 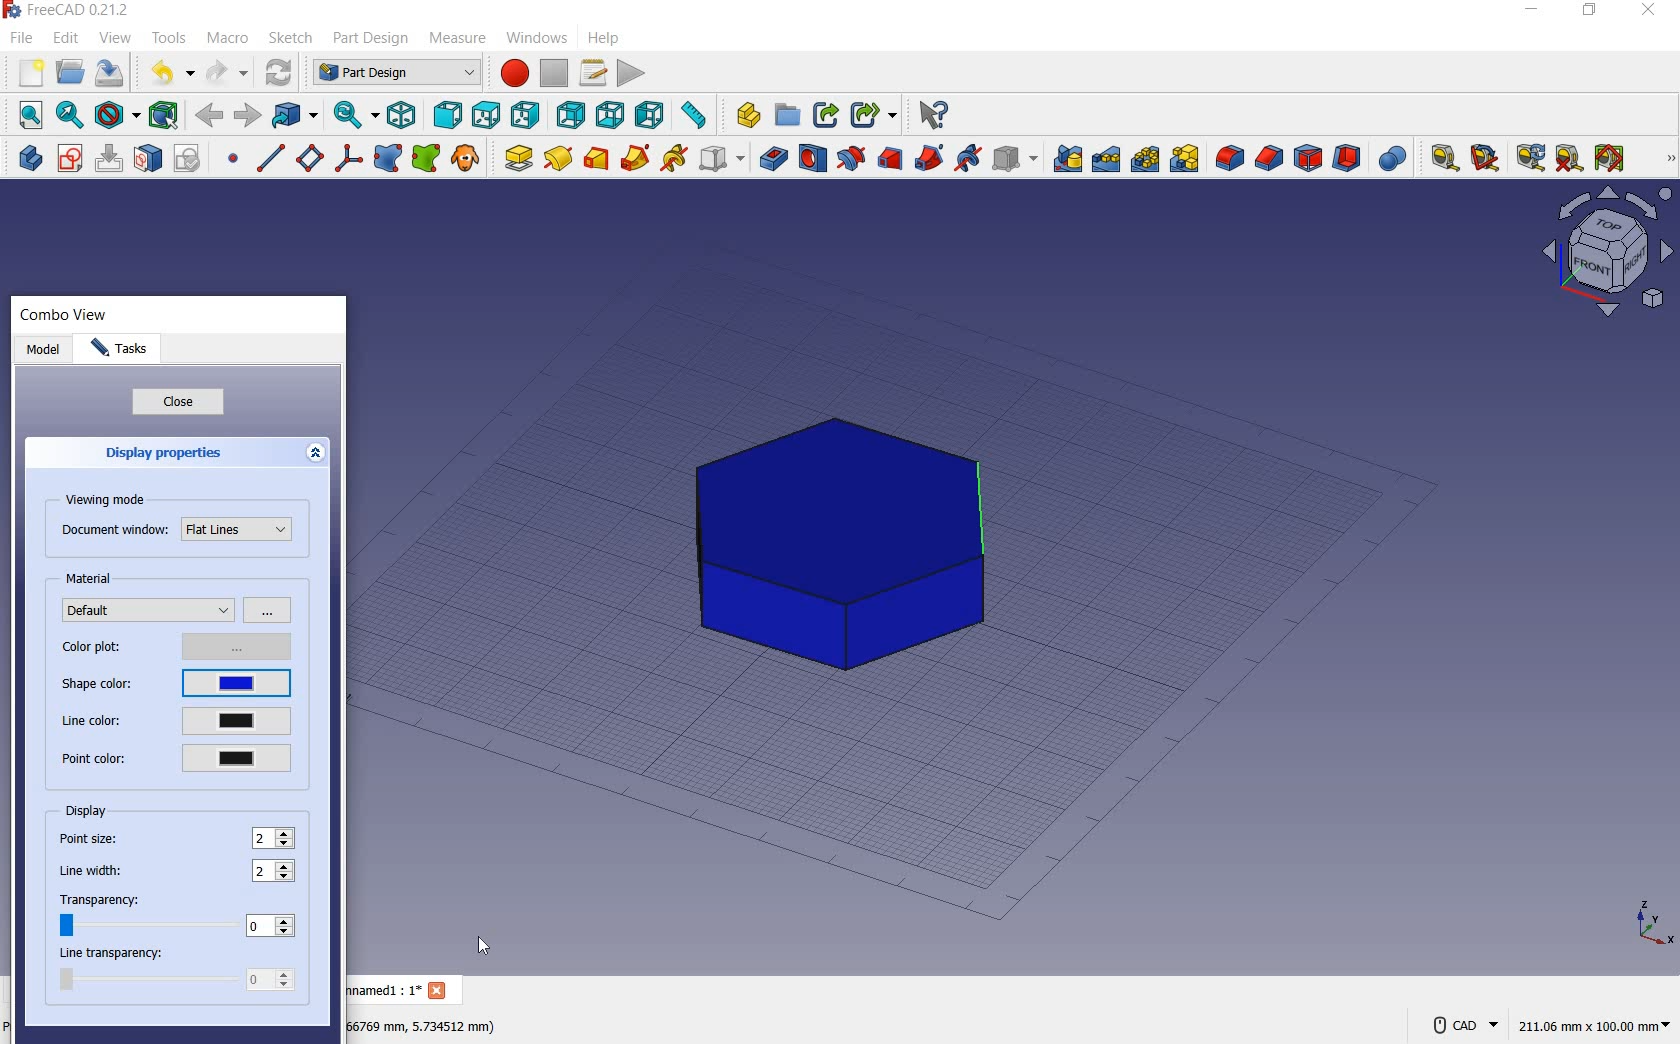 What do you see at coordinates (148, 609) in the screenshot?
I see `default` at bounding box center [148, 609].